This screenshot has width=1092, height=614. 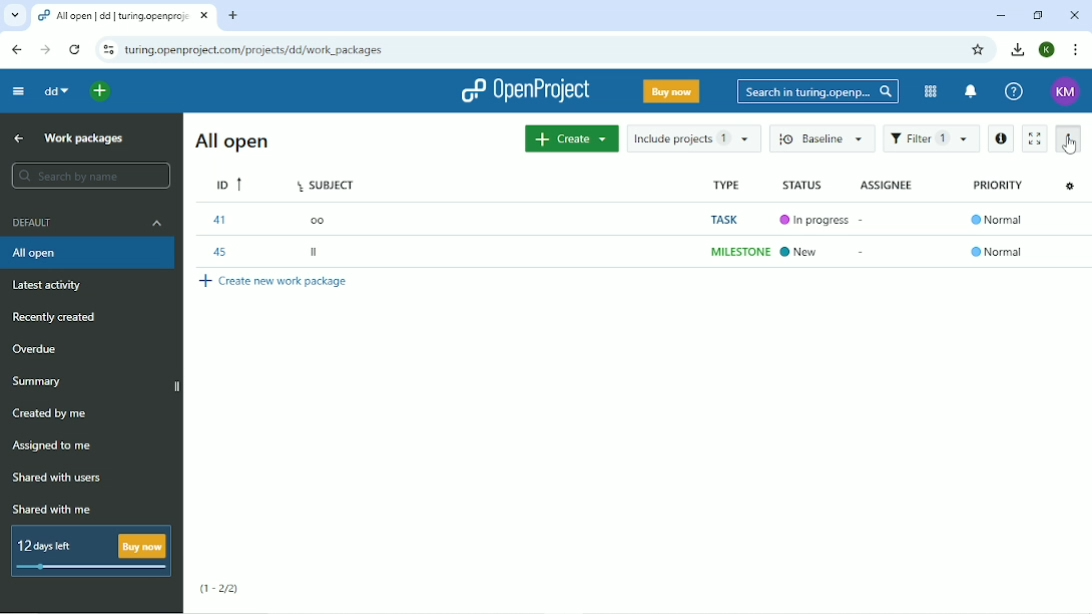 What do you see at coordinates (89, 552) in the screenshot?
I see `12 days left buy now` at bounding box center [89, 552].